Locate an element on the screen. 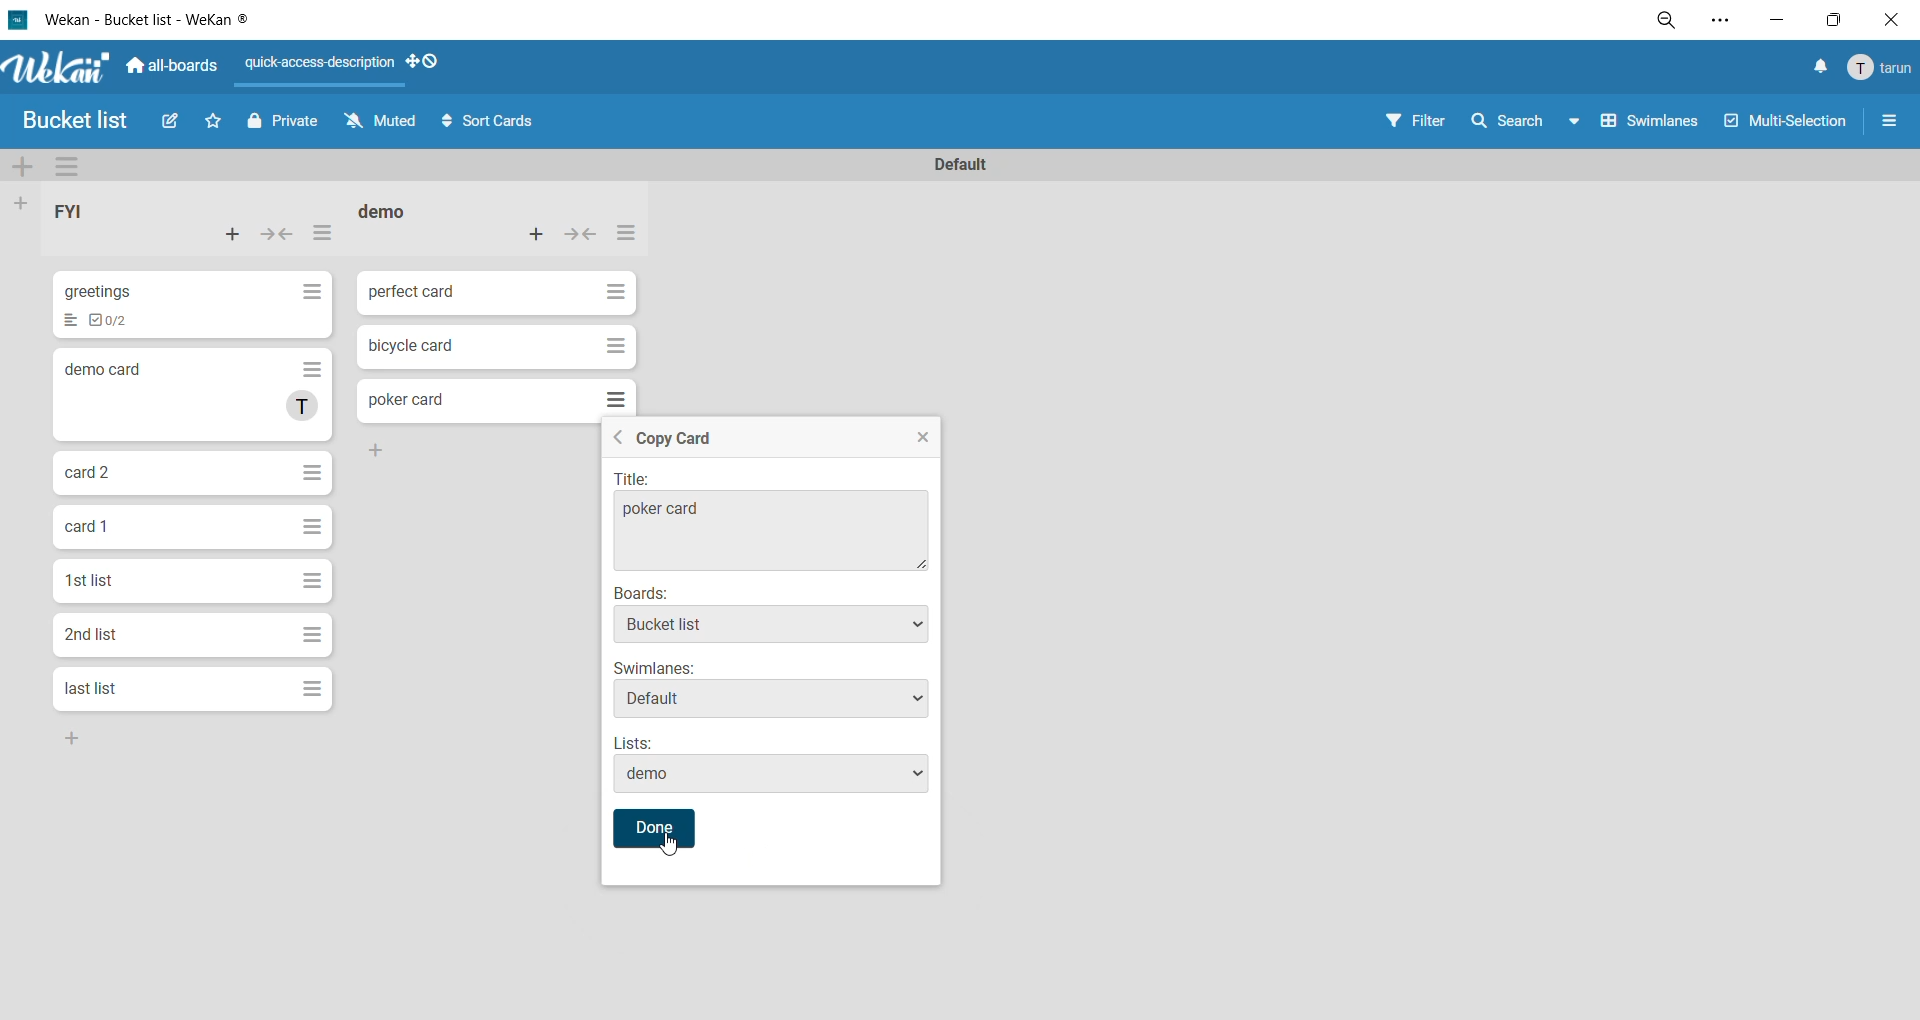 The height and width of the screenshot is (1020, 1920). Hamburger is located at coordinates (310, 690).